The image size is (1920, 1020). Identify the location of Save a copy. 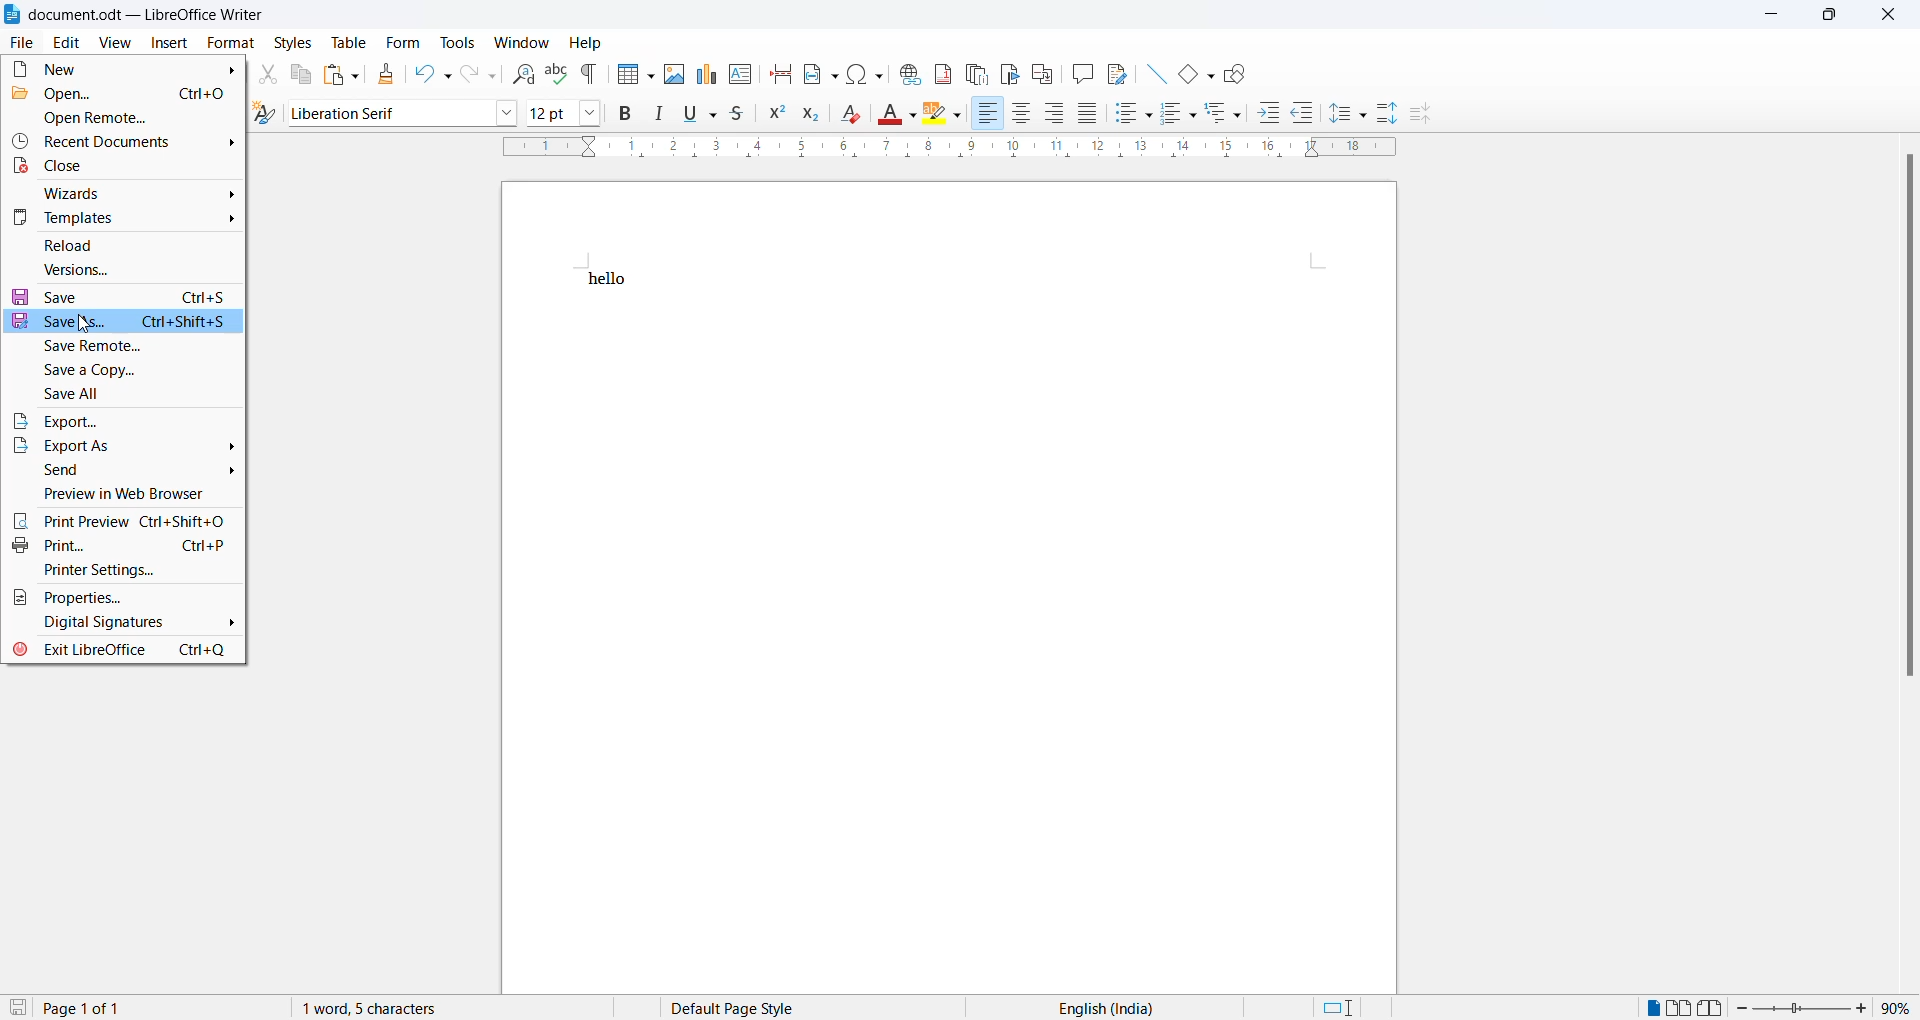
(122, 370).